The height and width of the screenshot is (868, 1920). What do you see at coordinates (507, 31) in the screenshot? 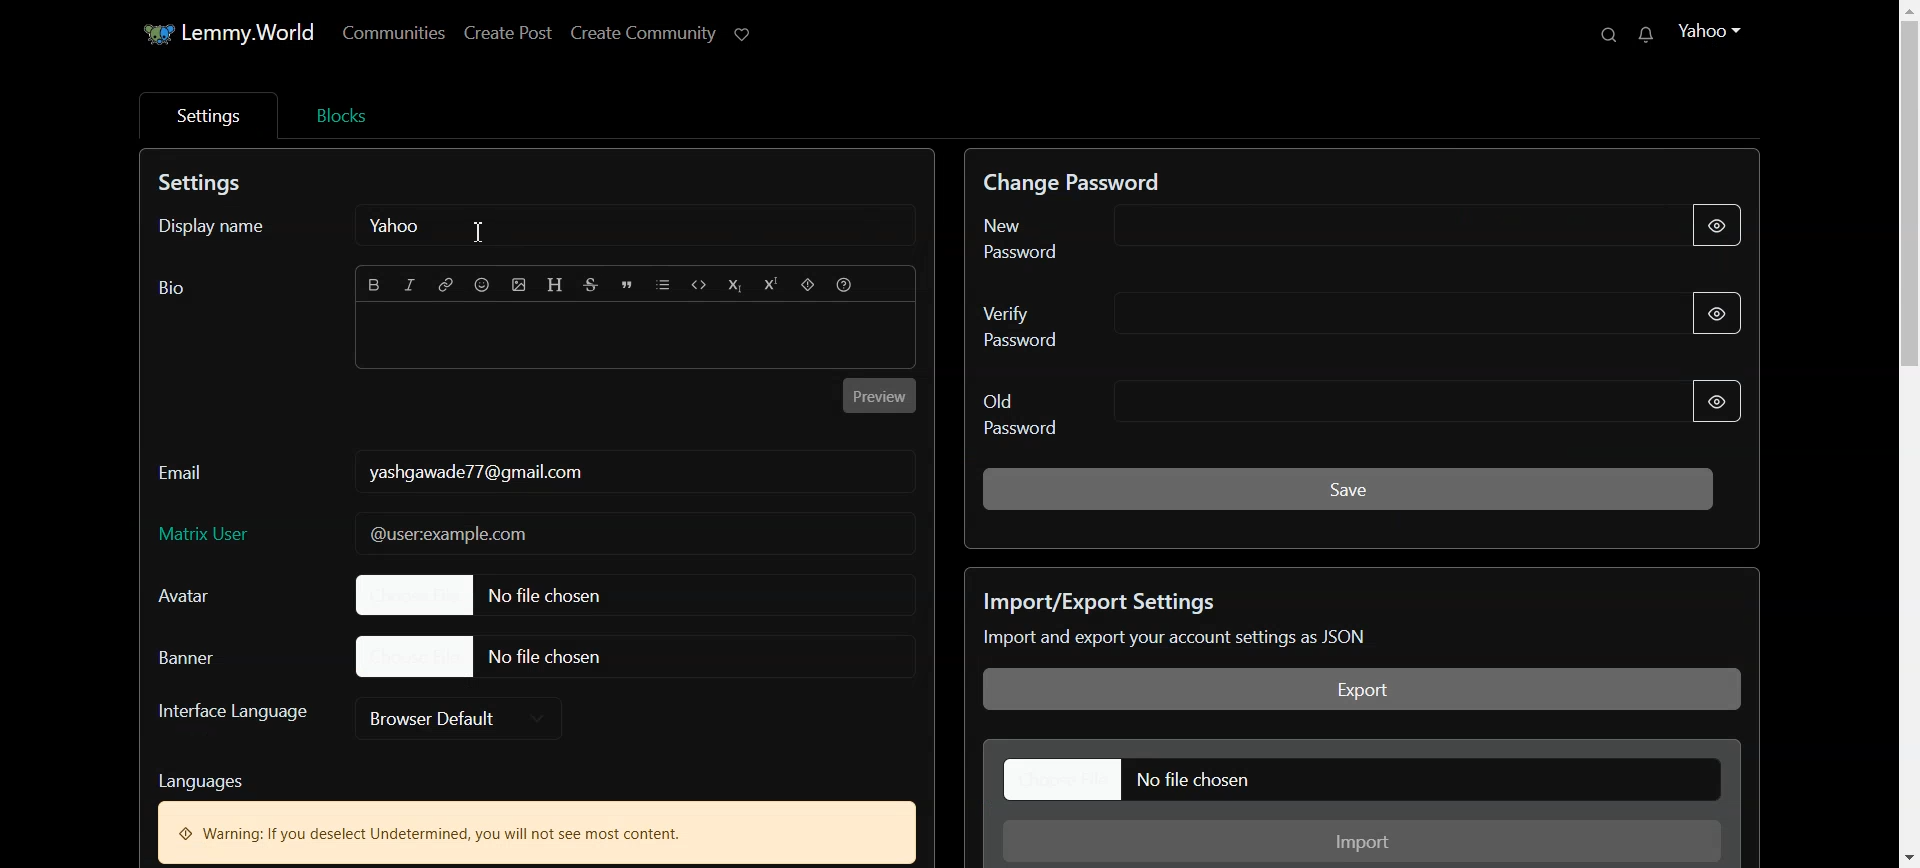
I see `create Post` at bounding box center [507, 31].